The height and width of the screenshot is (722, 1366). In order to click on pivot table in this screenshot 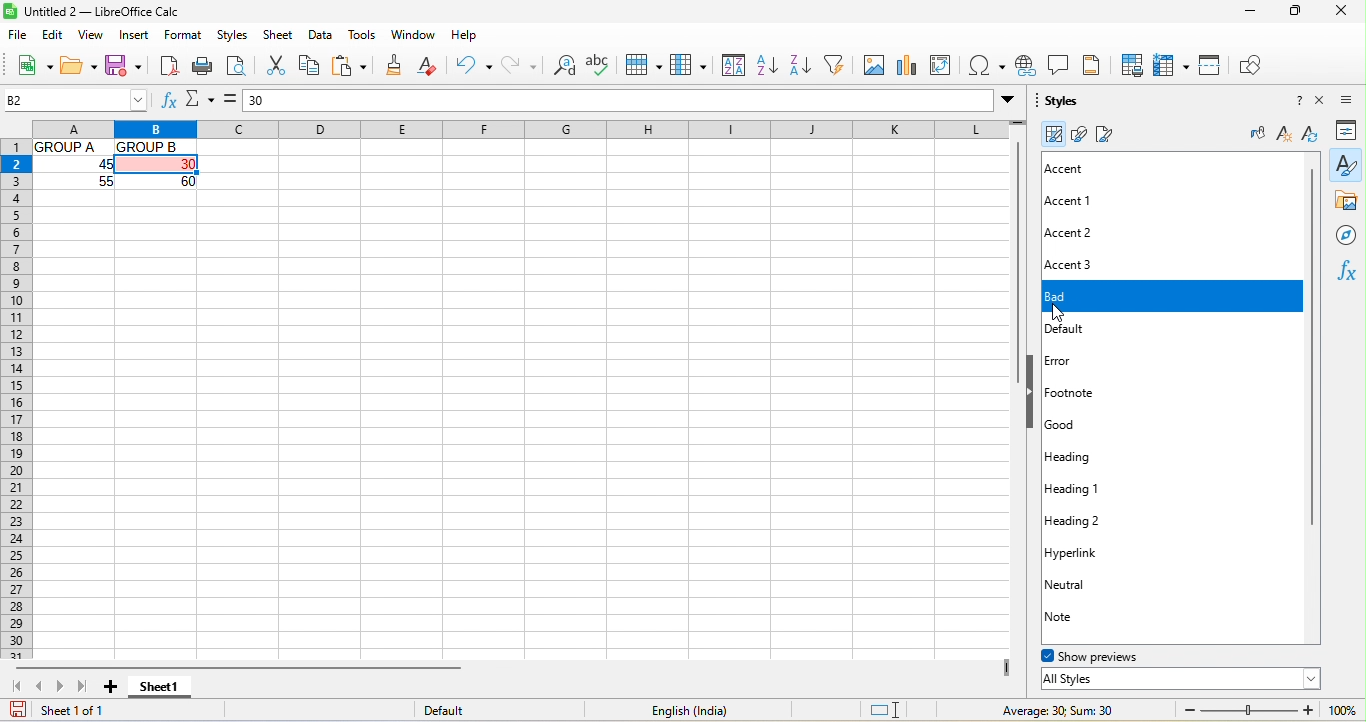, I will do `click(942, 65)`.